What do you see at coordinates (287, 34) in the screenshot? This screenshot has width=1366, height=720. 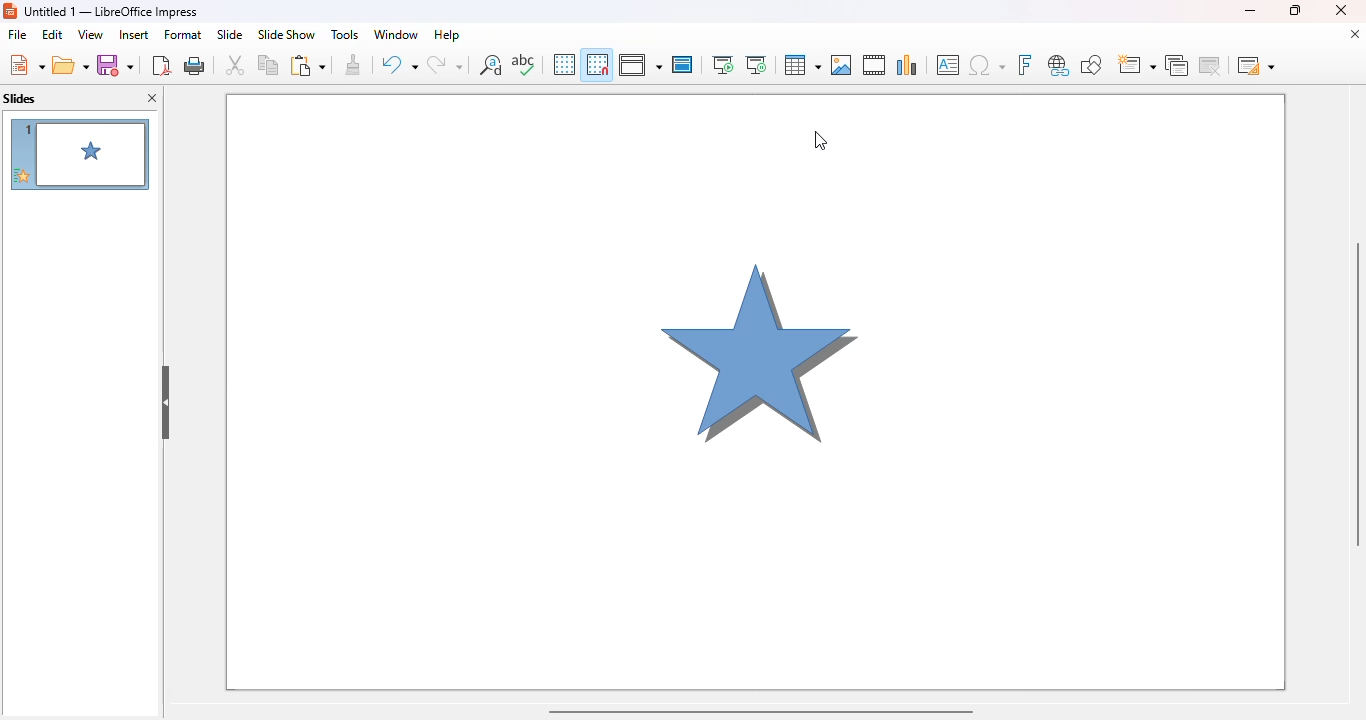 I see `slide show` at bounding box center [287, 34].